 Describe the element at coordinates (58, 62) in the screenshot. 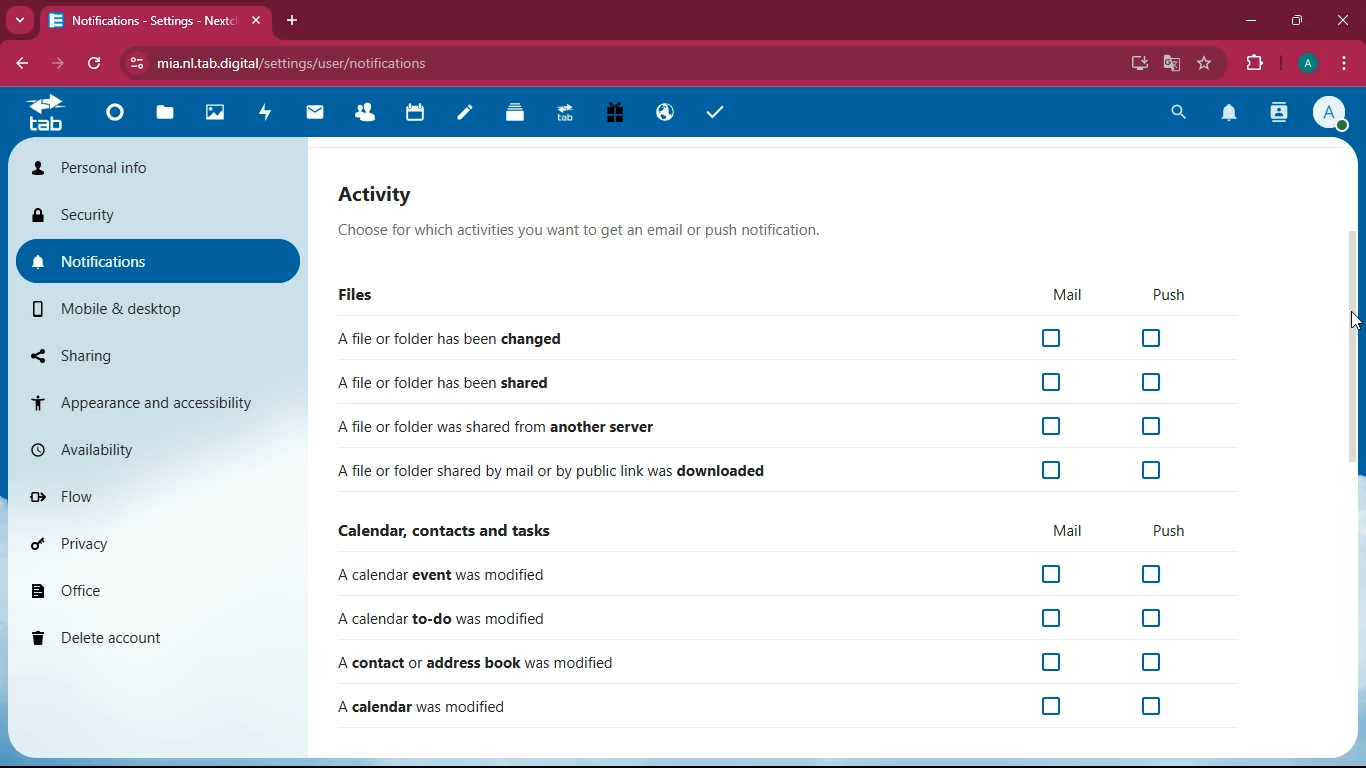

I see `forward` at that location.